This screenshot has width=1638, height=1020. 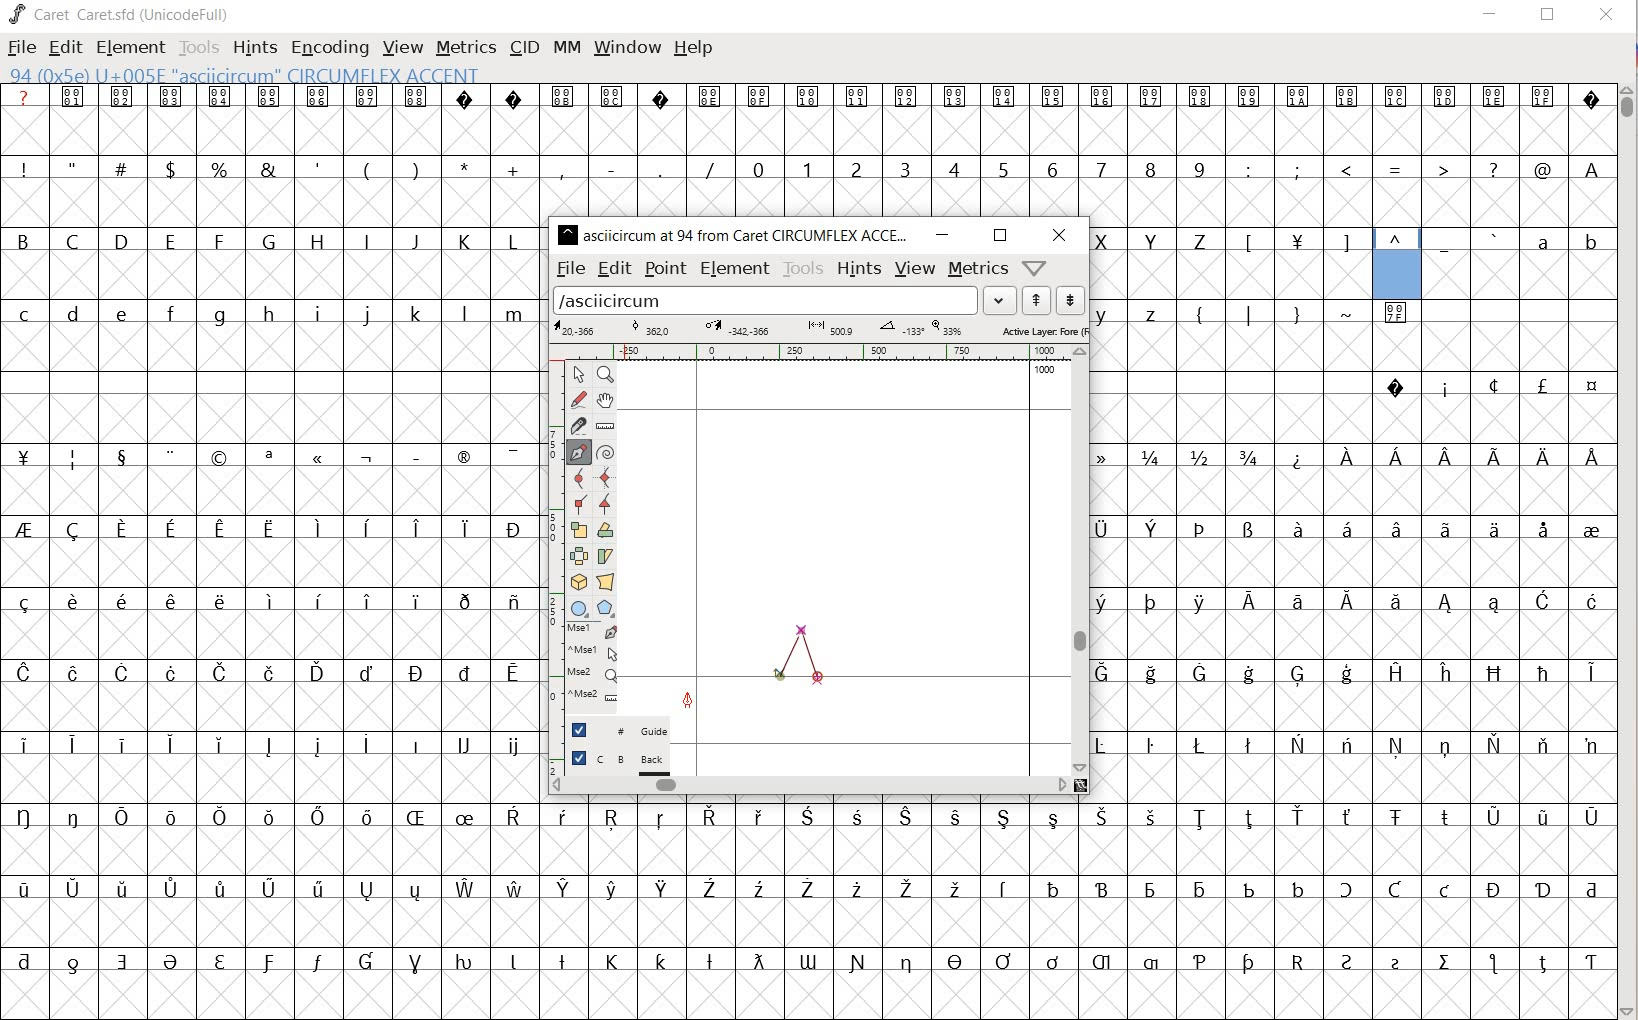 What do you see at coordinates (576, 426) in the screenshot?
I see `cut splines in two` at bounding box center [576, 426].